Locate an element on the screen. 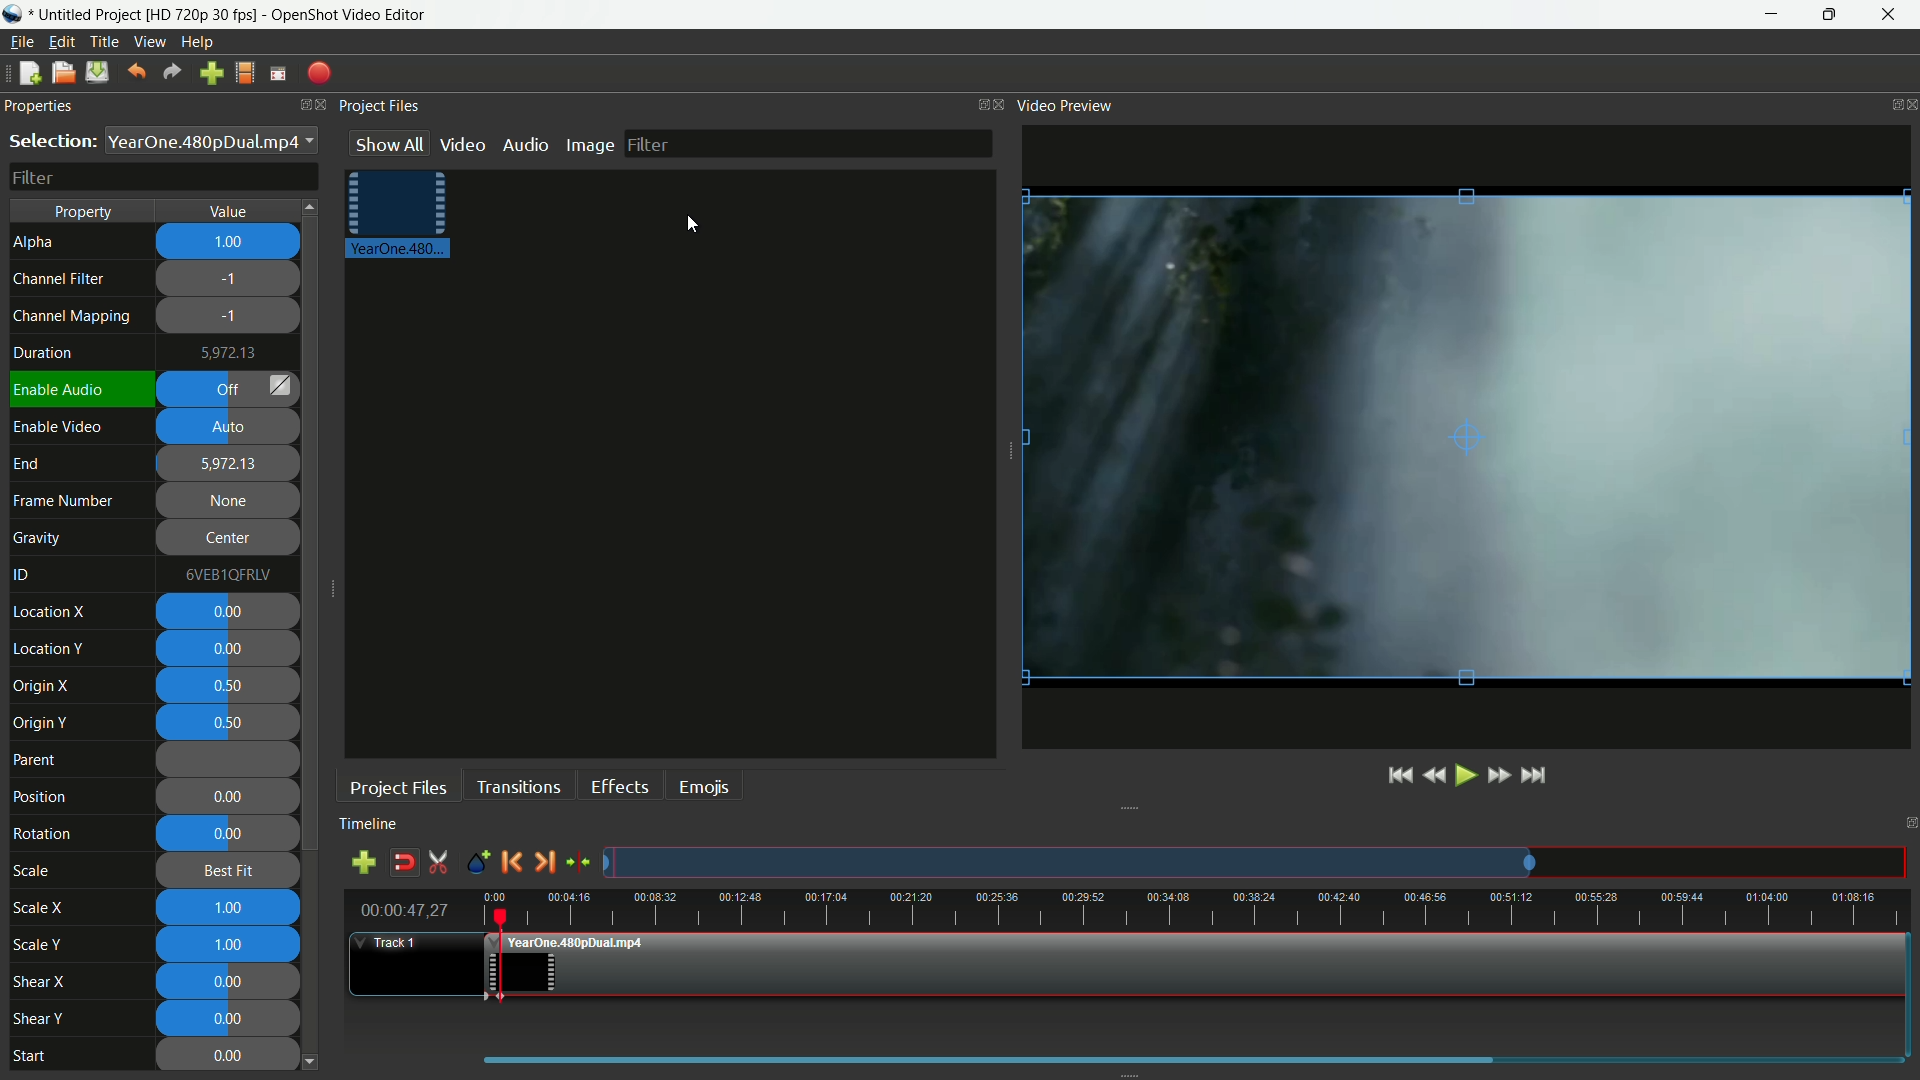 This screenshot has height=1080, width=1920. jump to start is located at coordinates (1301, 777).